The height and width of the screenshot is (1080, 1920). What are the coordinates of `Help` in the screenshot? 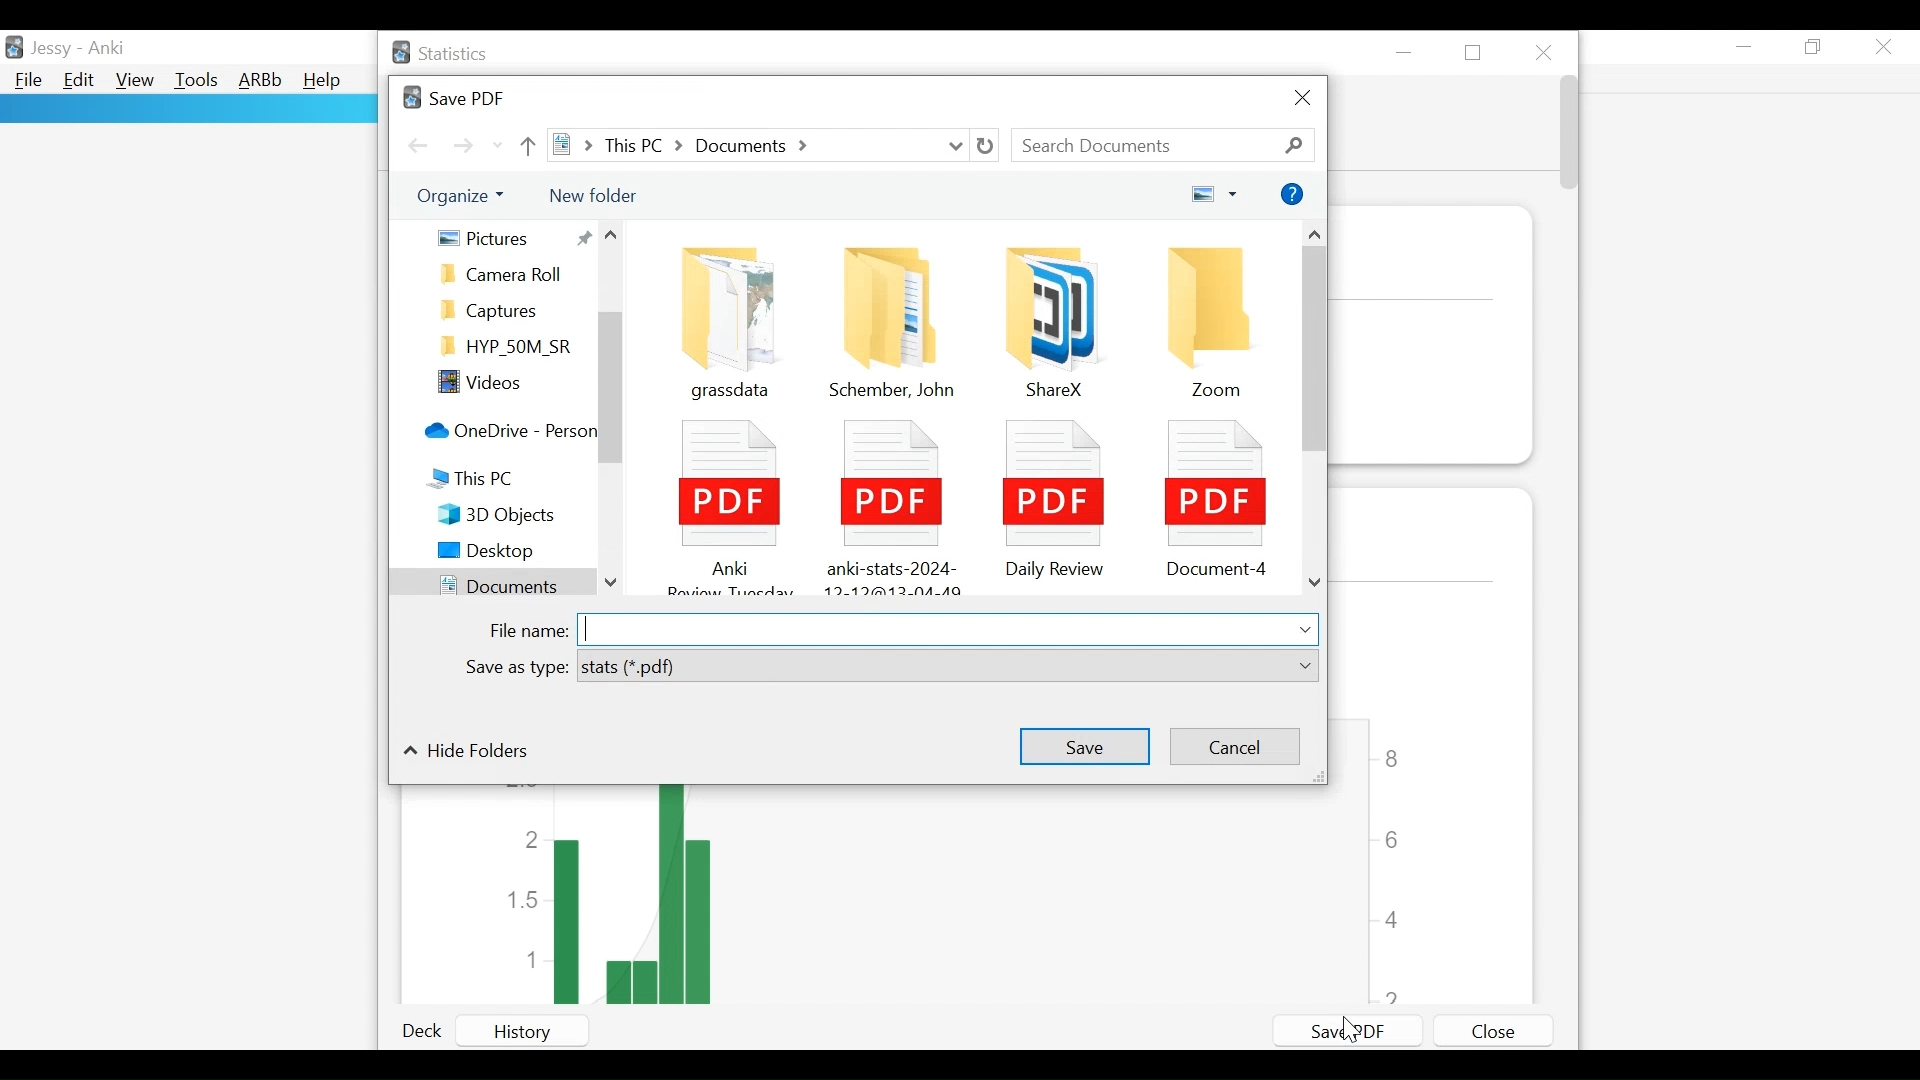 It's located at (1292, 195).